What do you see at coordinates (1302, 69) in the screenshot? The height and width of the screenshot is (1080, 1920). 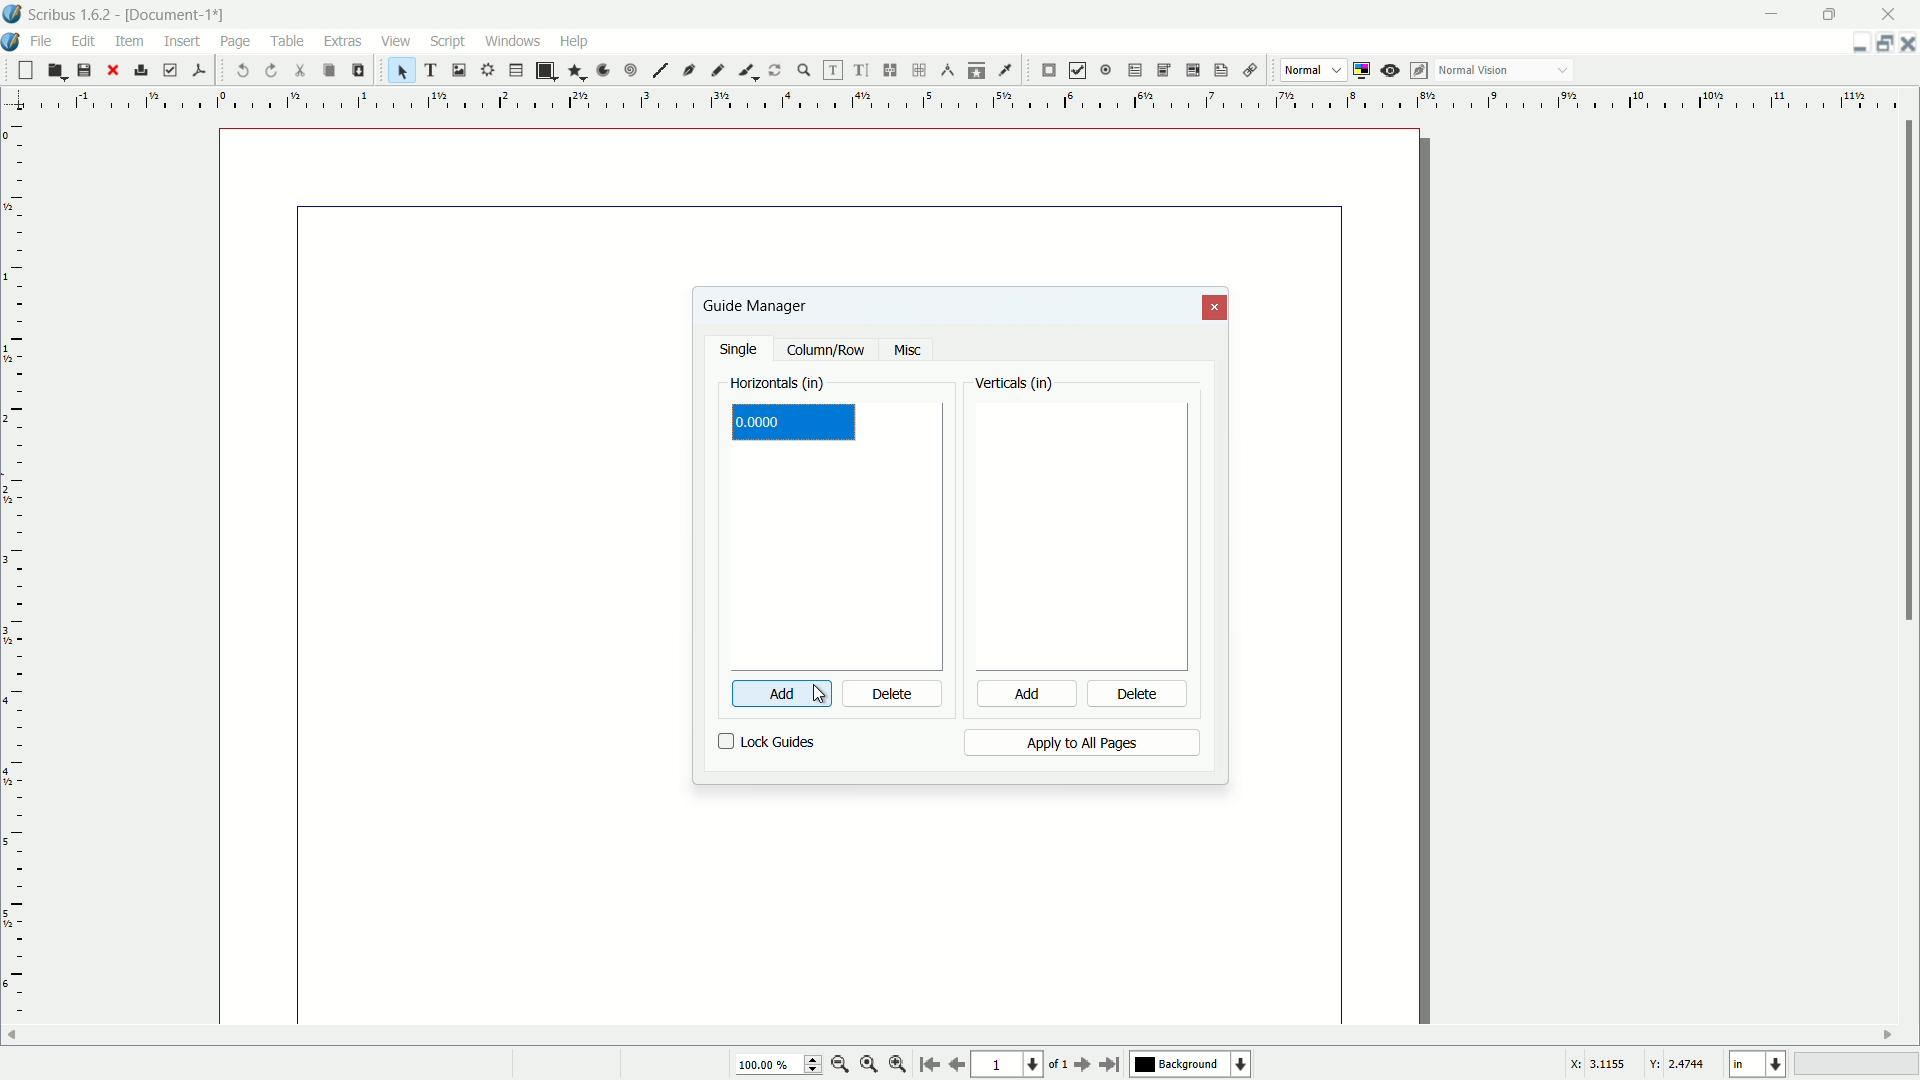 I see `normal` at bounding box center [1302, 69].